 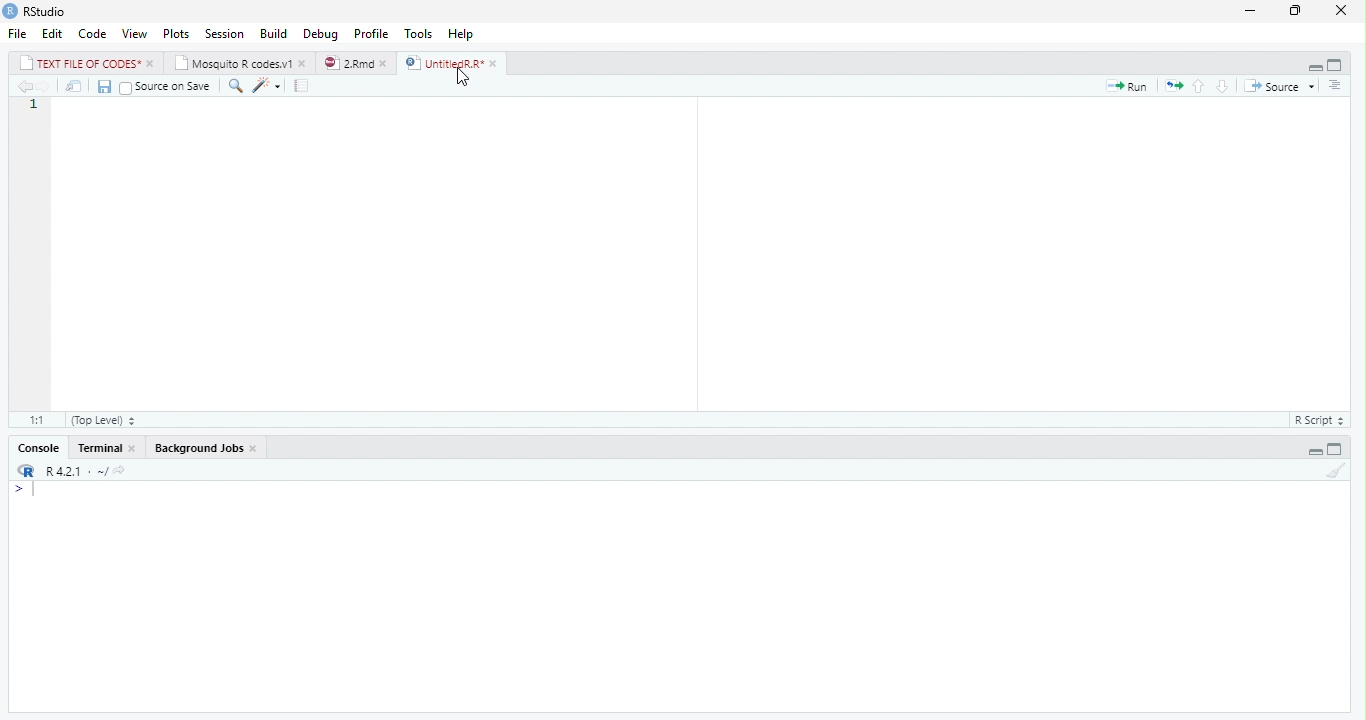 What do you see at coordinates (1298, 10) in the screenshot?
I see `Maximize` at bounding box center [1298, 10].